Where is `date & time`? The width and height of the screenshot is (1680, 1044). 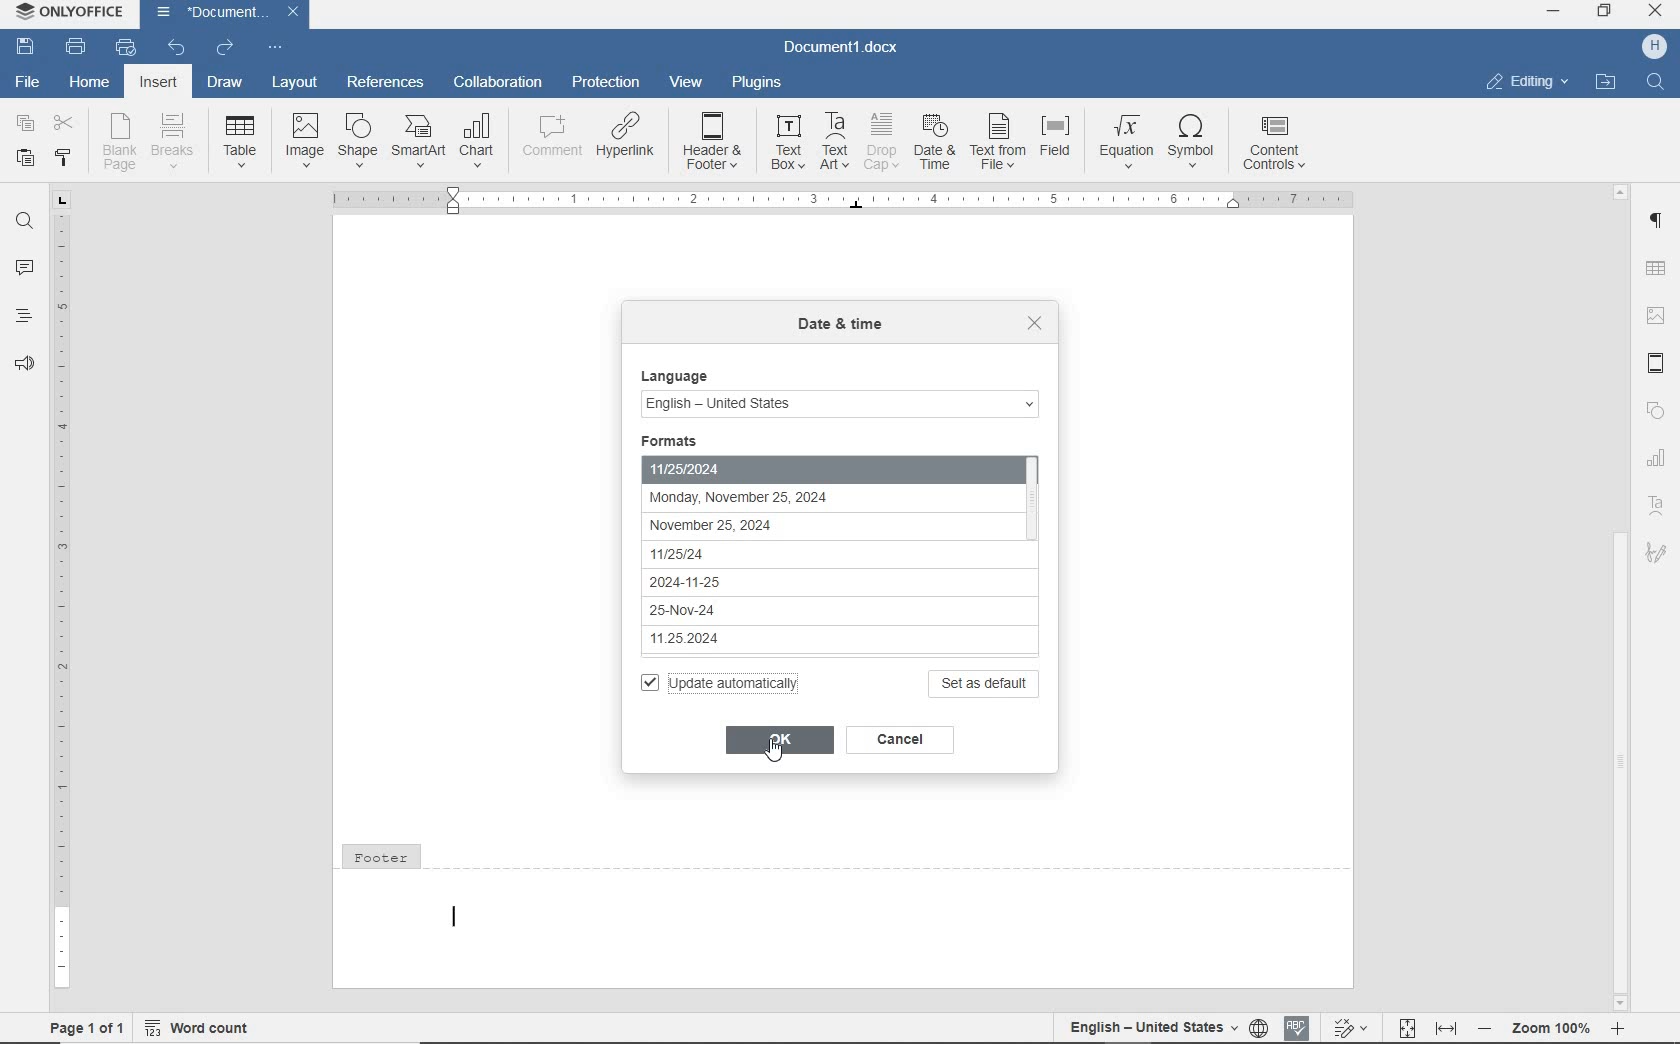 date & time is located at coordinates (840, 328).